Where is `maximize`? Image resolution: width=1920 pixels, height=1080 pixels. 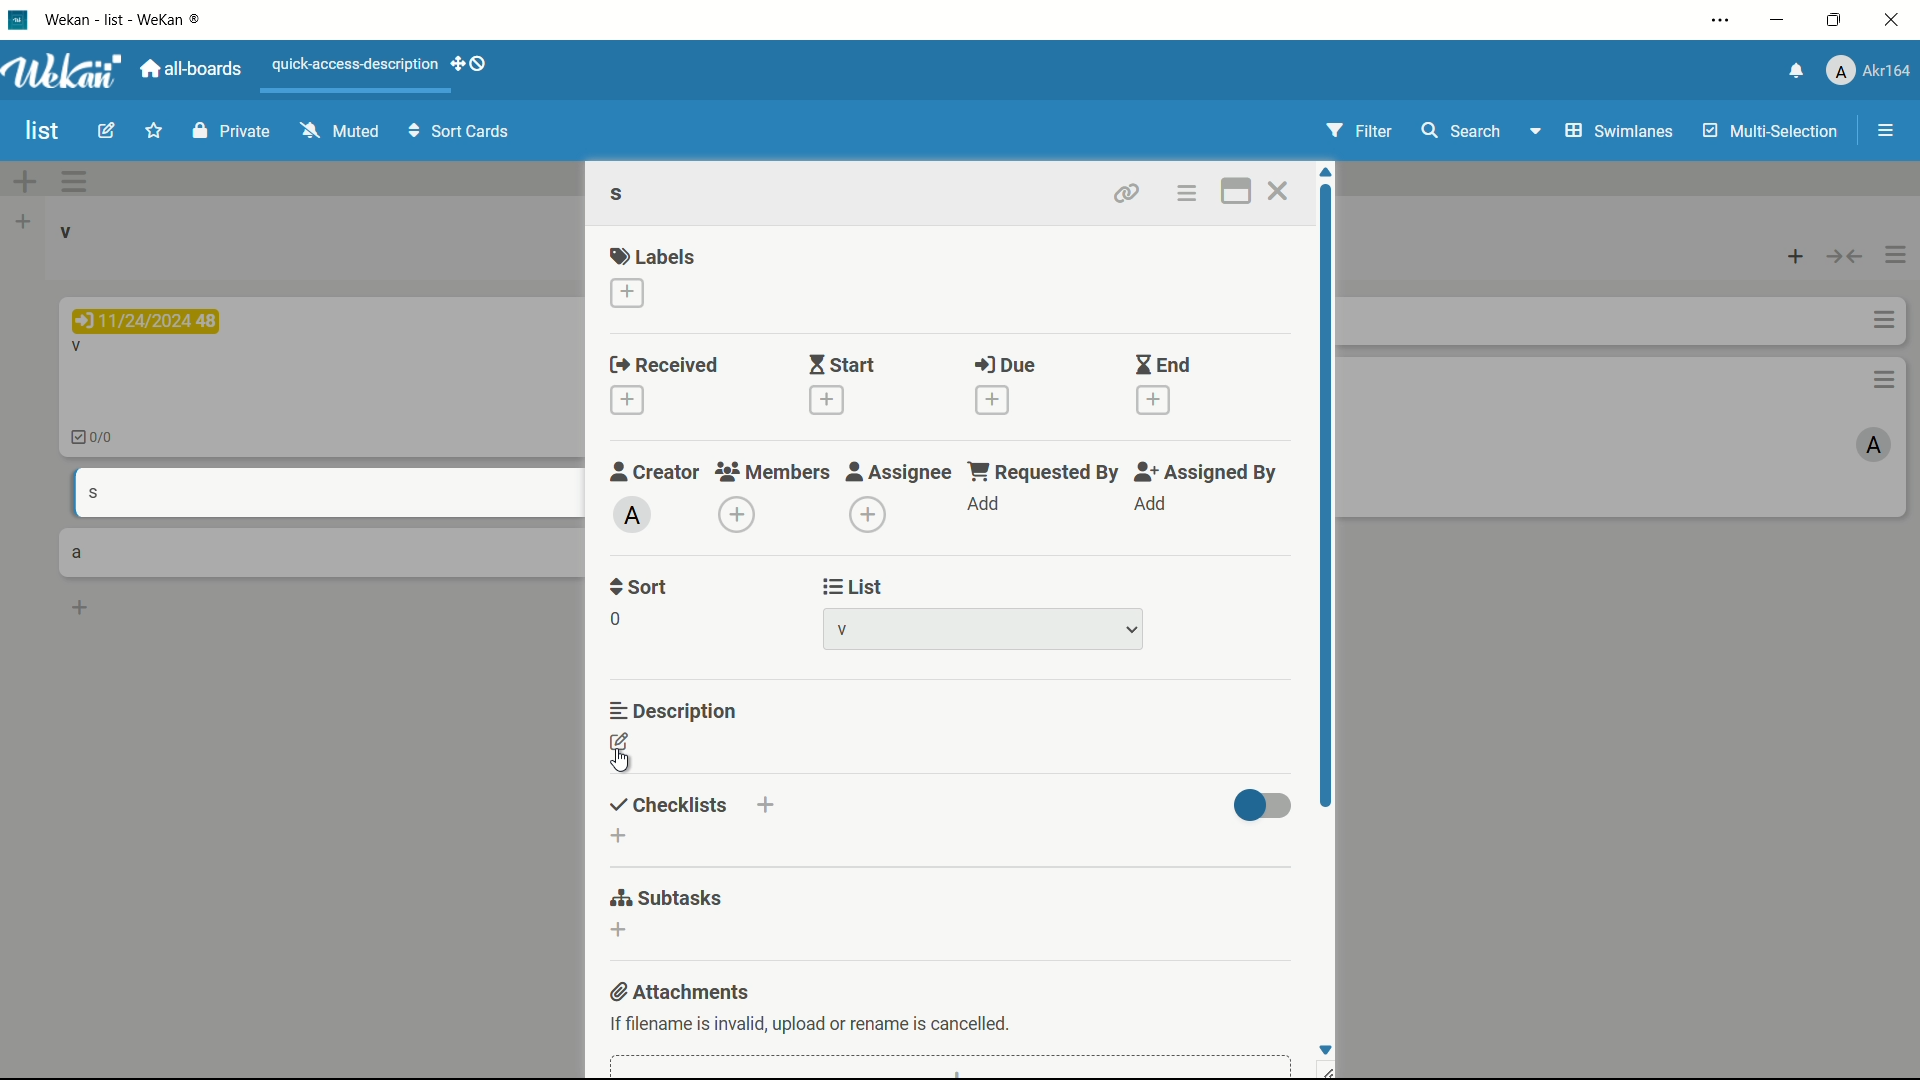 maximize is located at coordinates (1834, 21).